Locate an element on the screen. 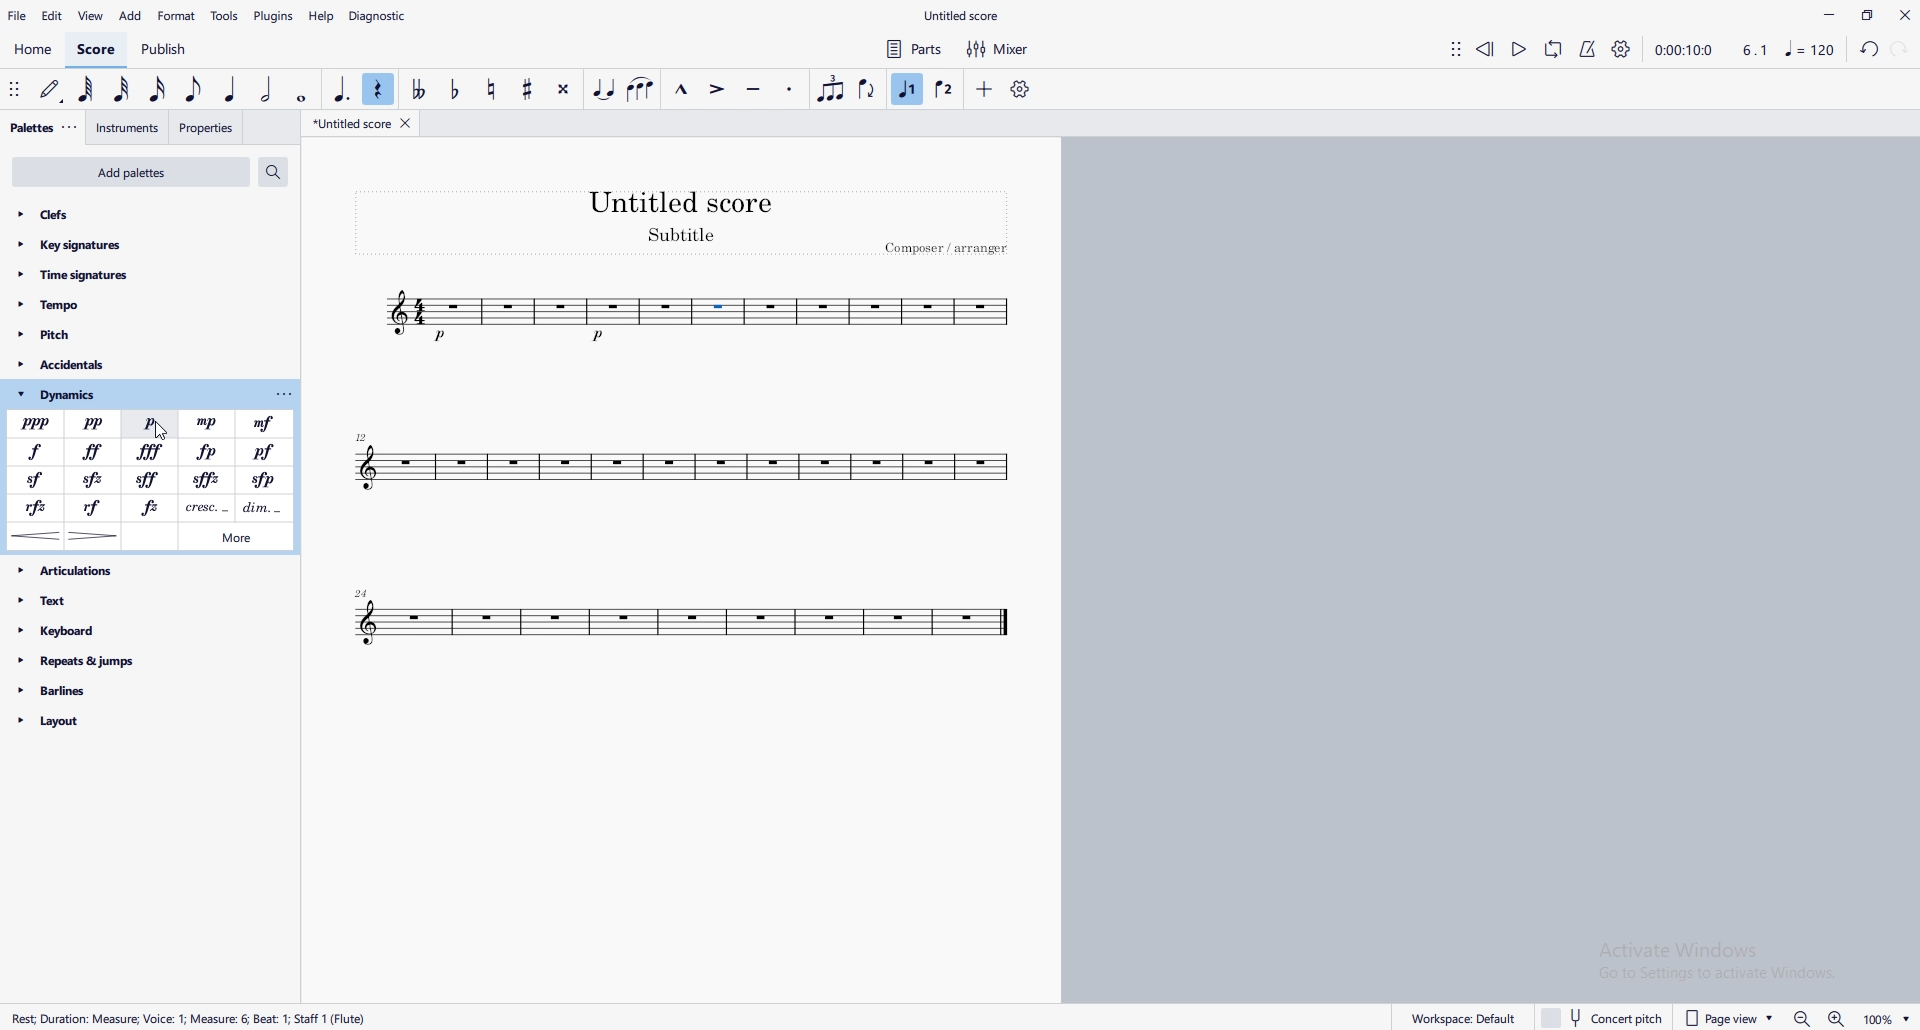 The height and width of the screenshot is (1030, 1920). articulations is located at coordinates (129, 571).